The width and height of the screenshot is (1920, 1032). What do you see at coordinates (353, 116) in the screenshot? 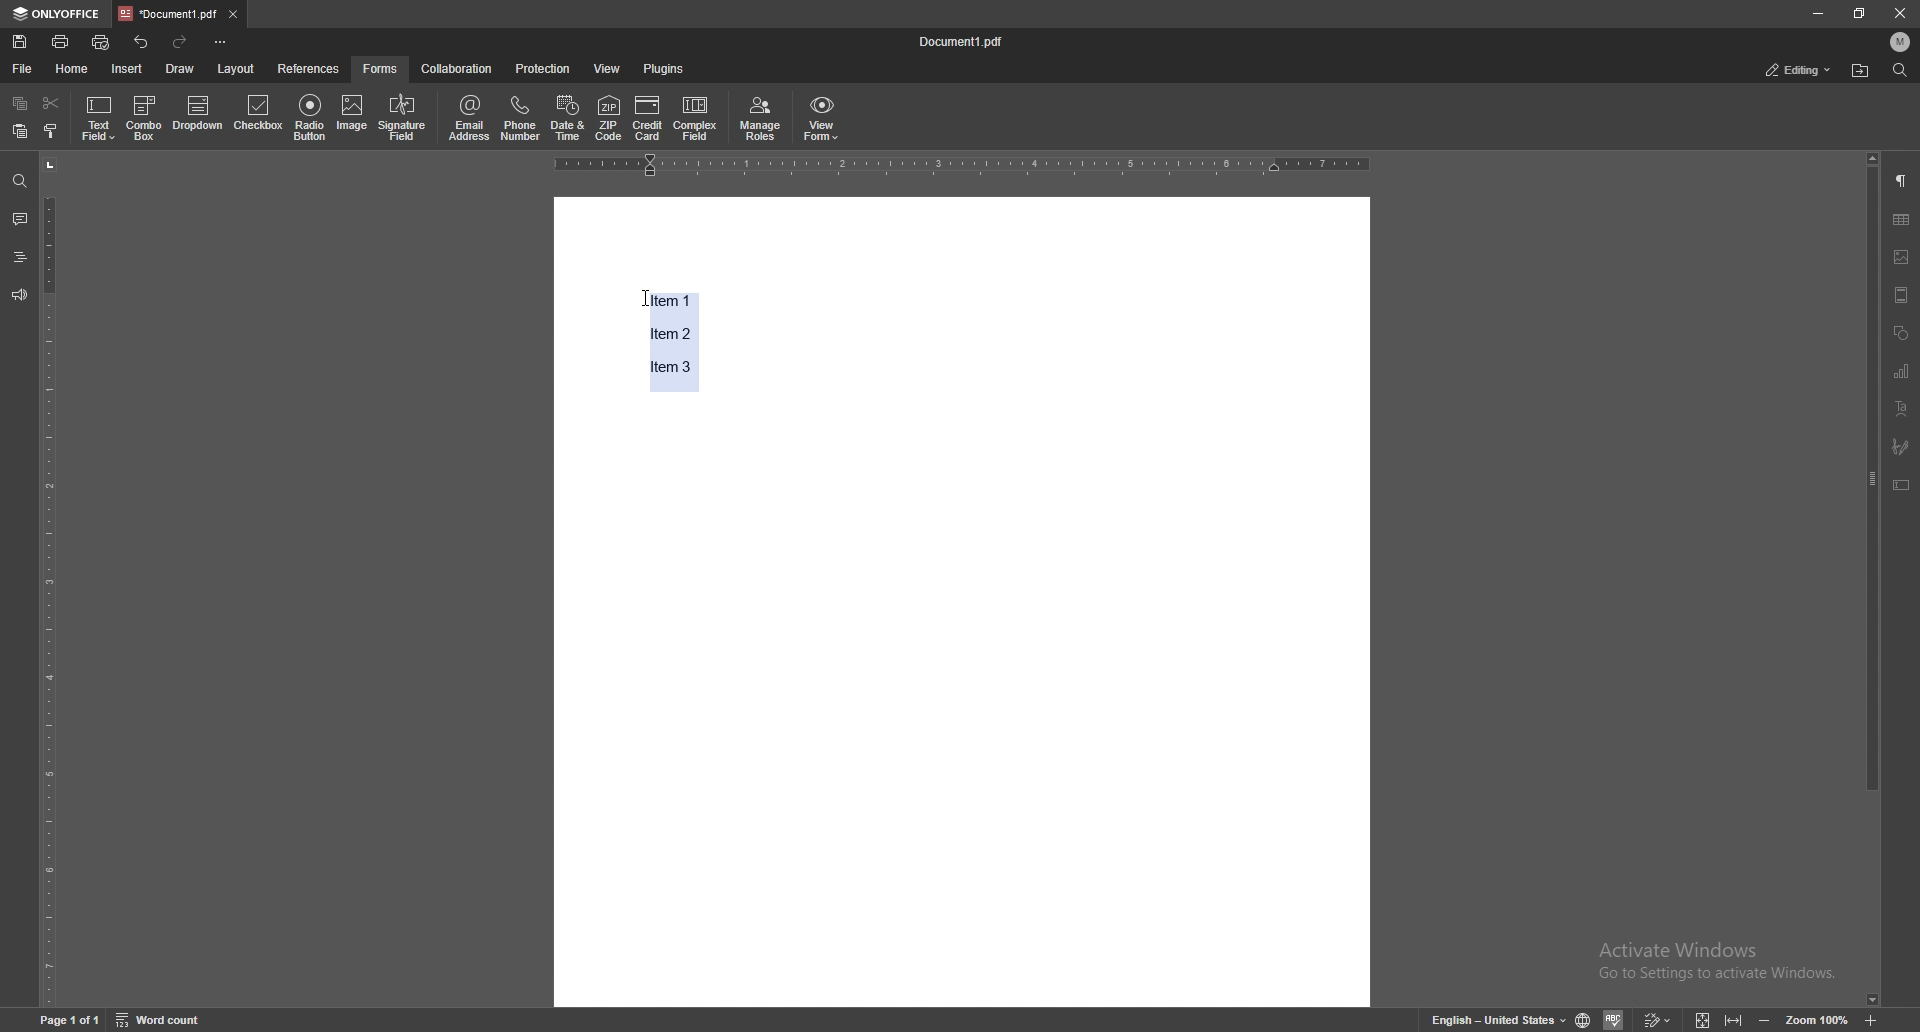
I see `image` at bounding box center [353, 116].